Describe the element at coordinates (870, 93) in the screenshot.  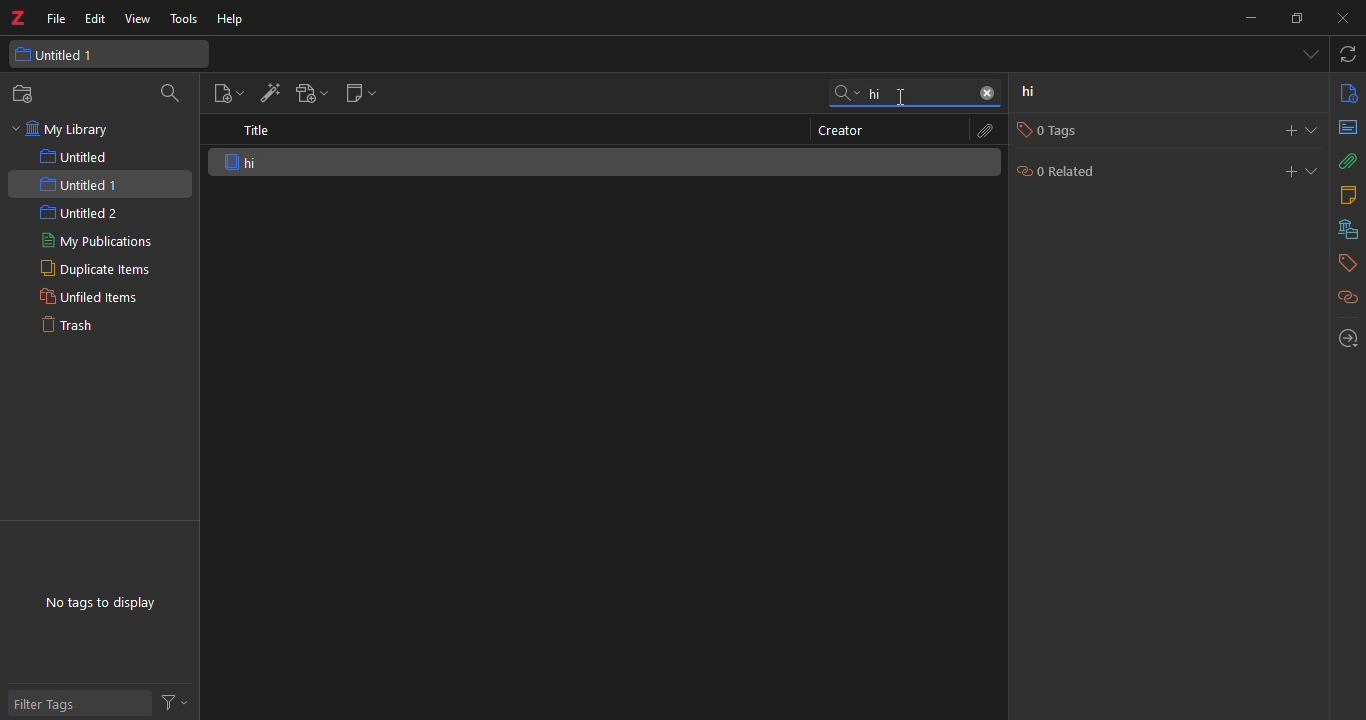
I see `hi` at that location.